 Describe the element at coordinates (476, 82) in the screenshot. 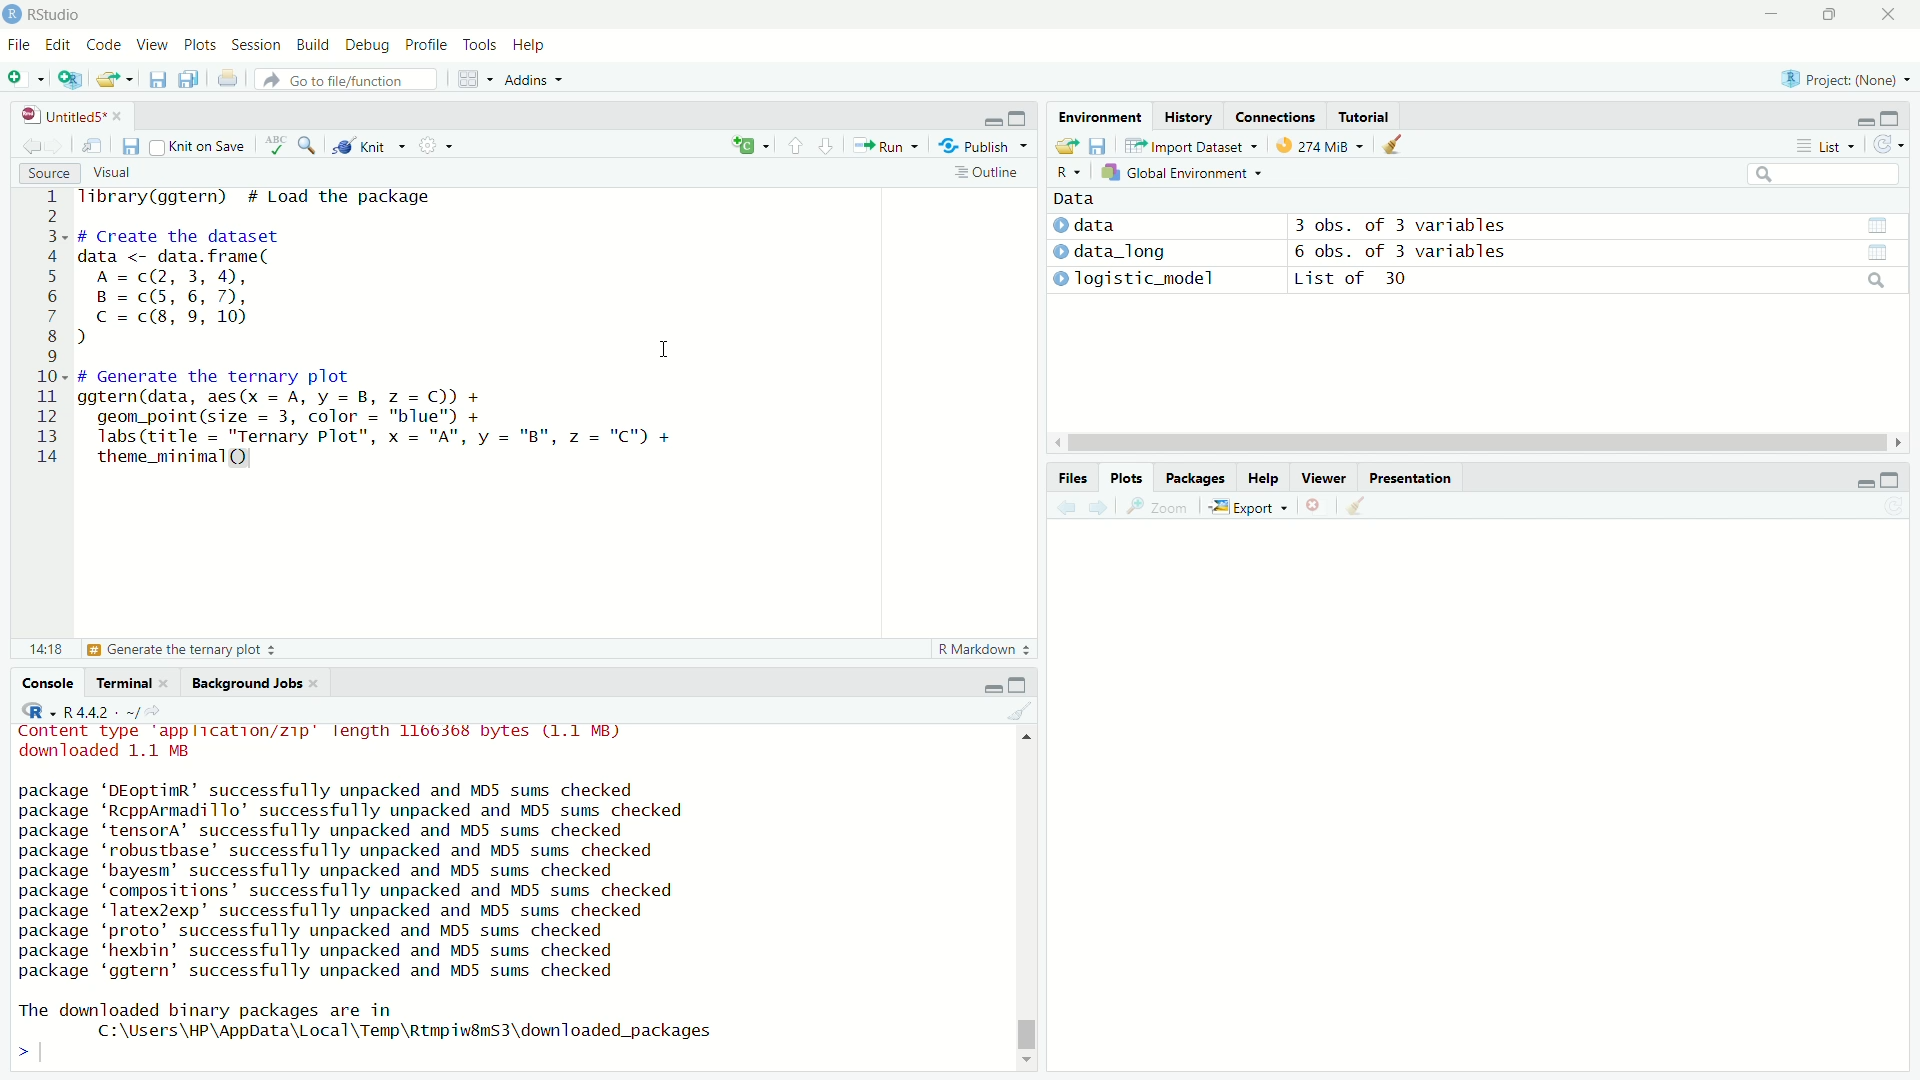

I see `grid` at that location.